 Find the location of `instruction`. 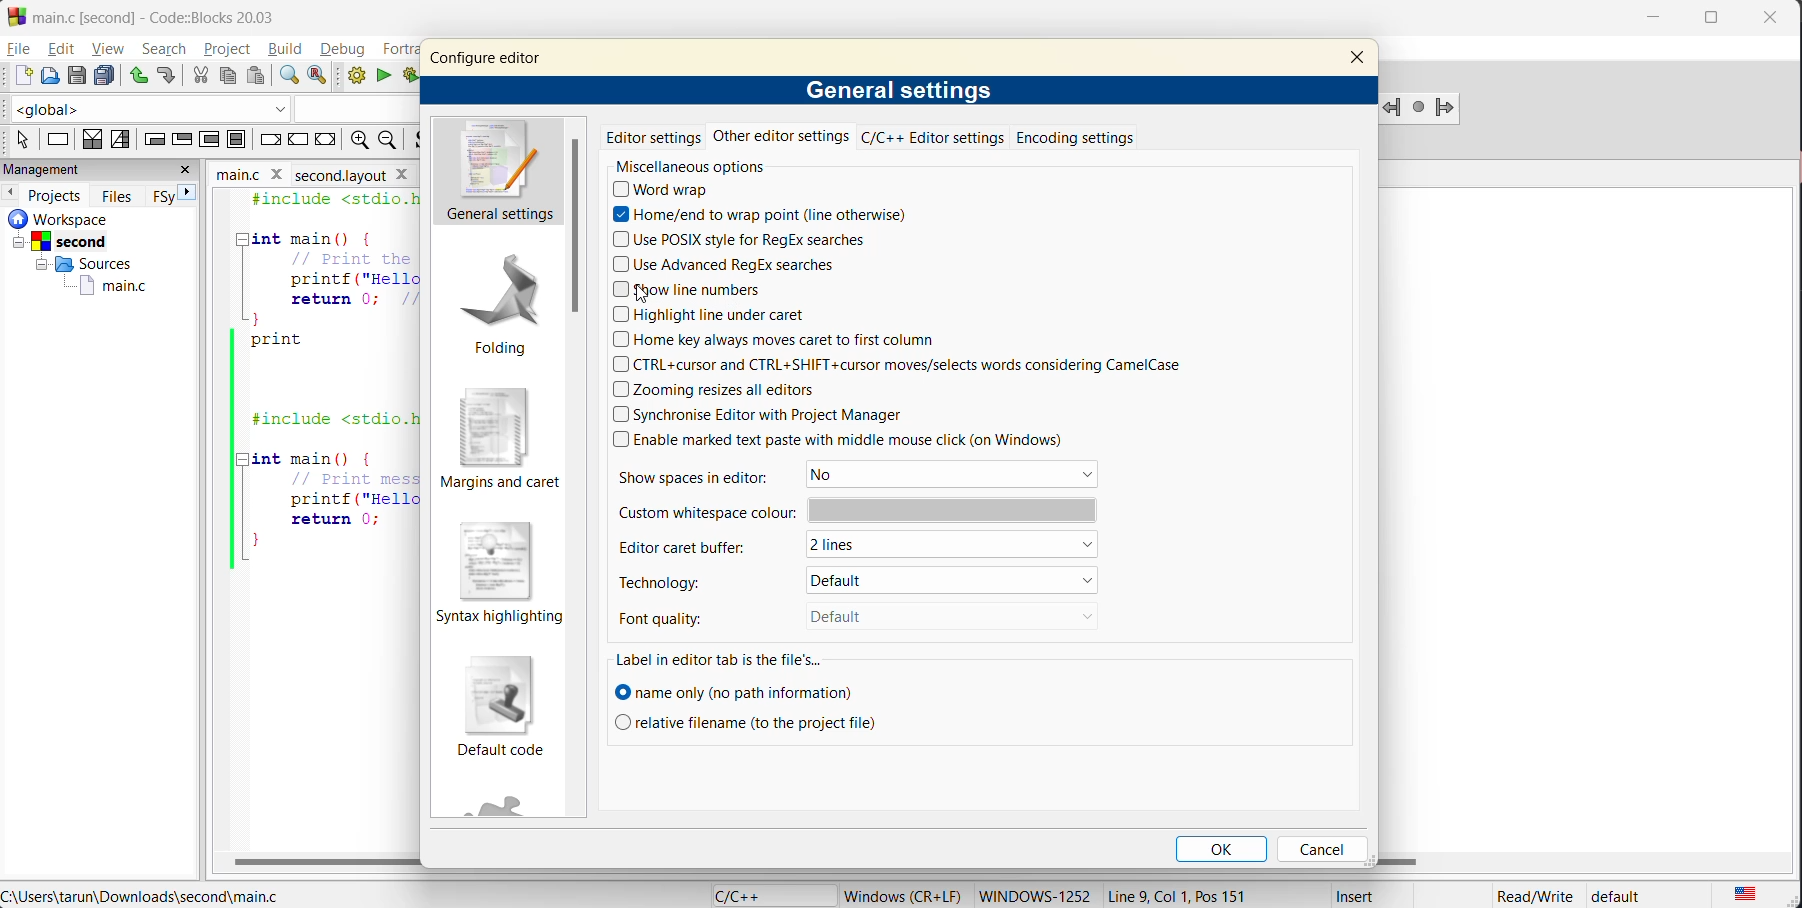

instruction is located at coordinates (59, 139).